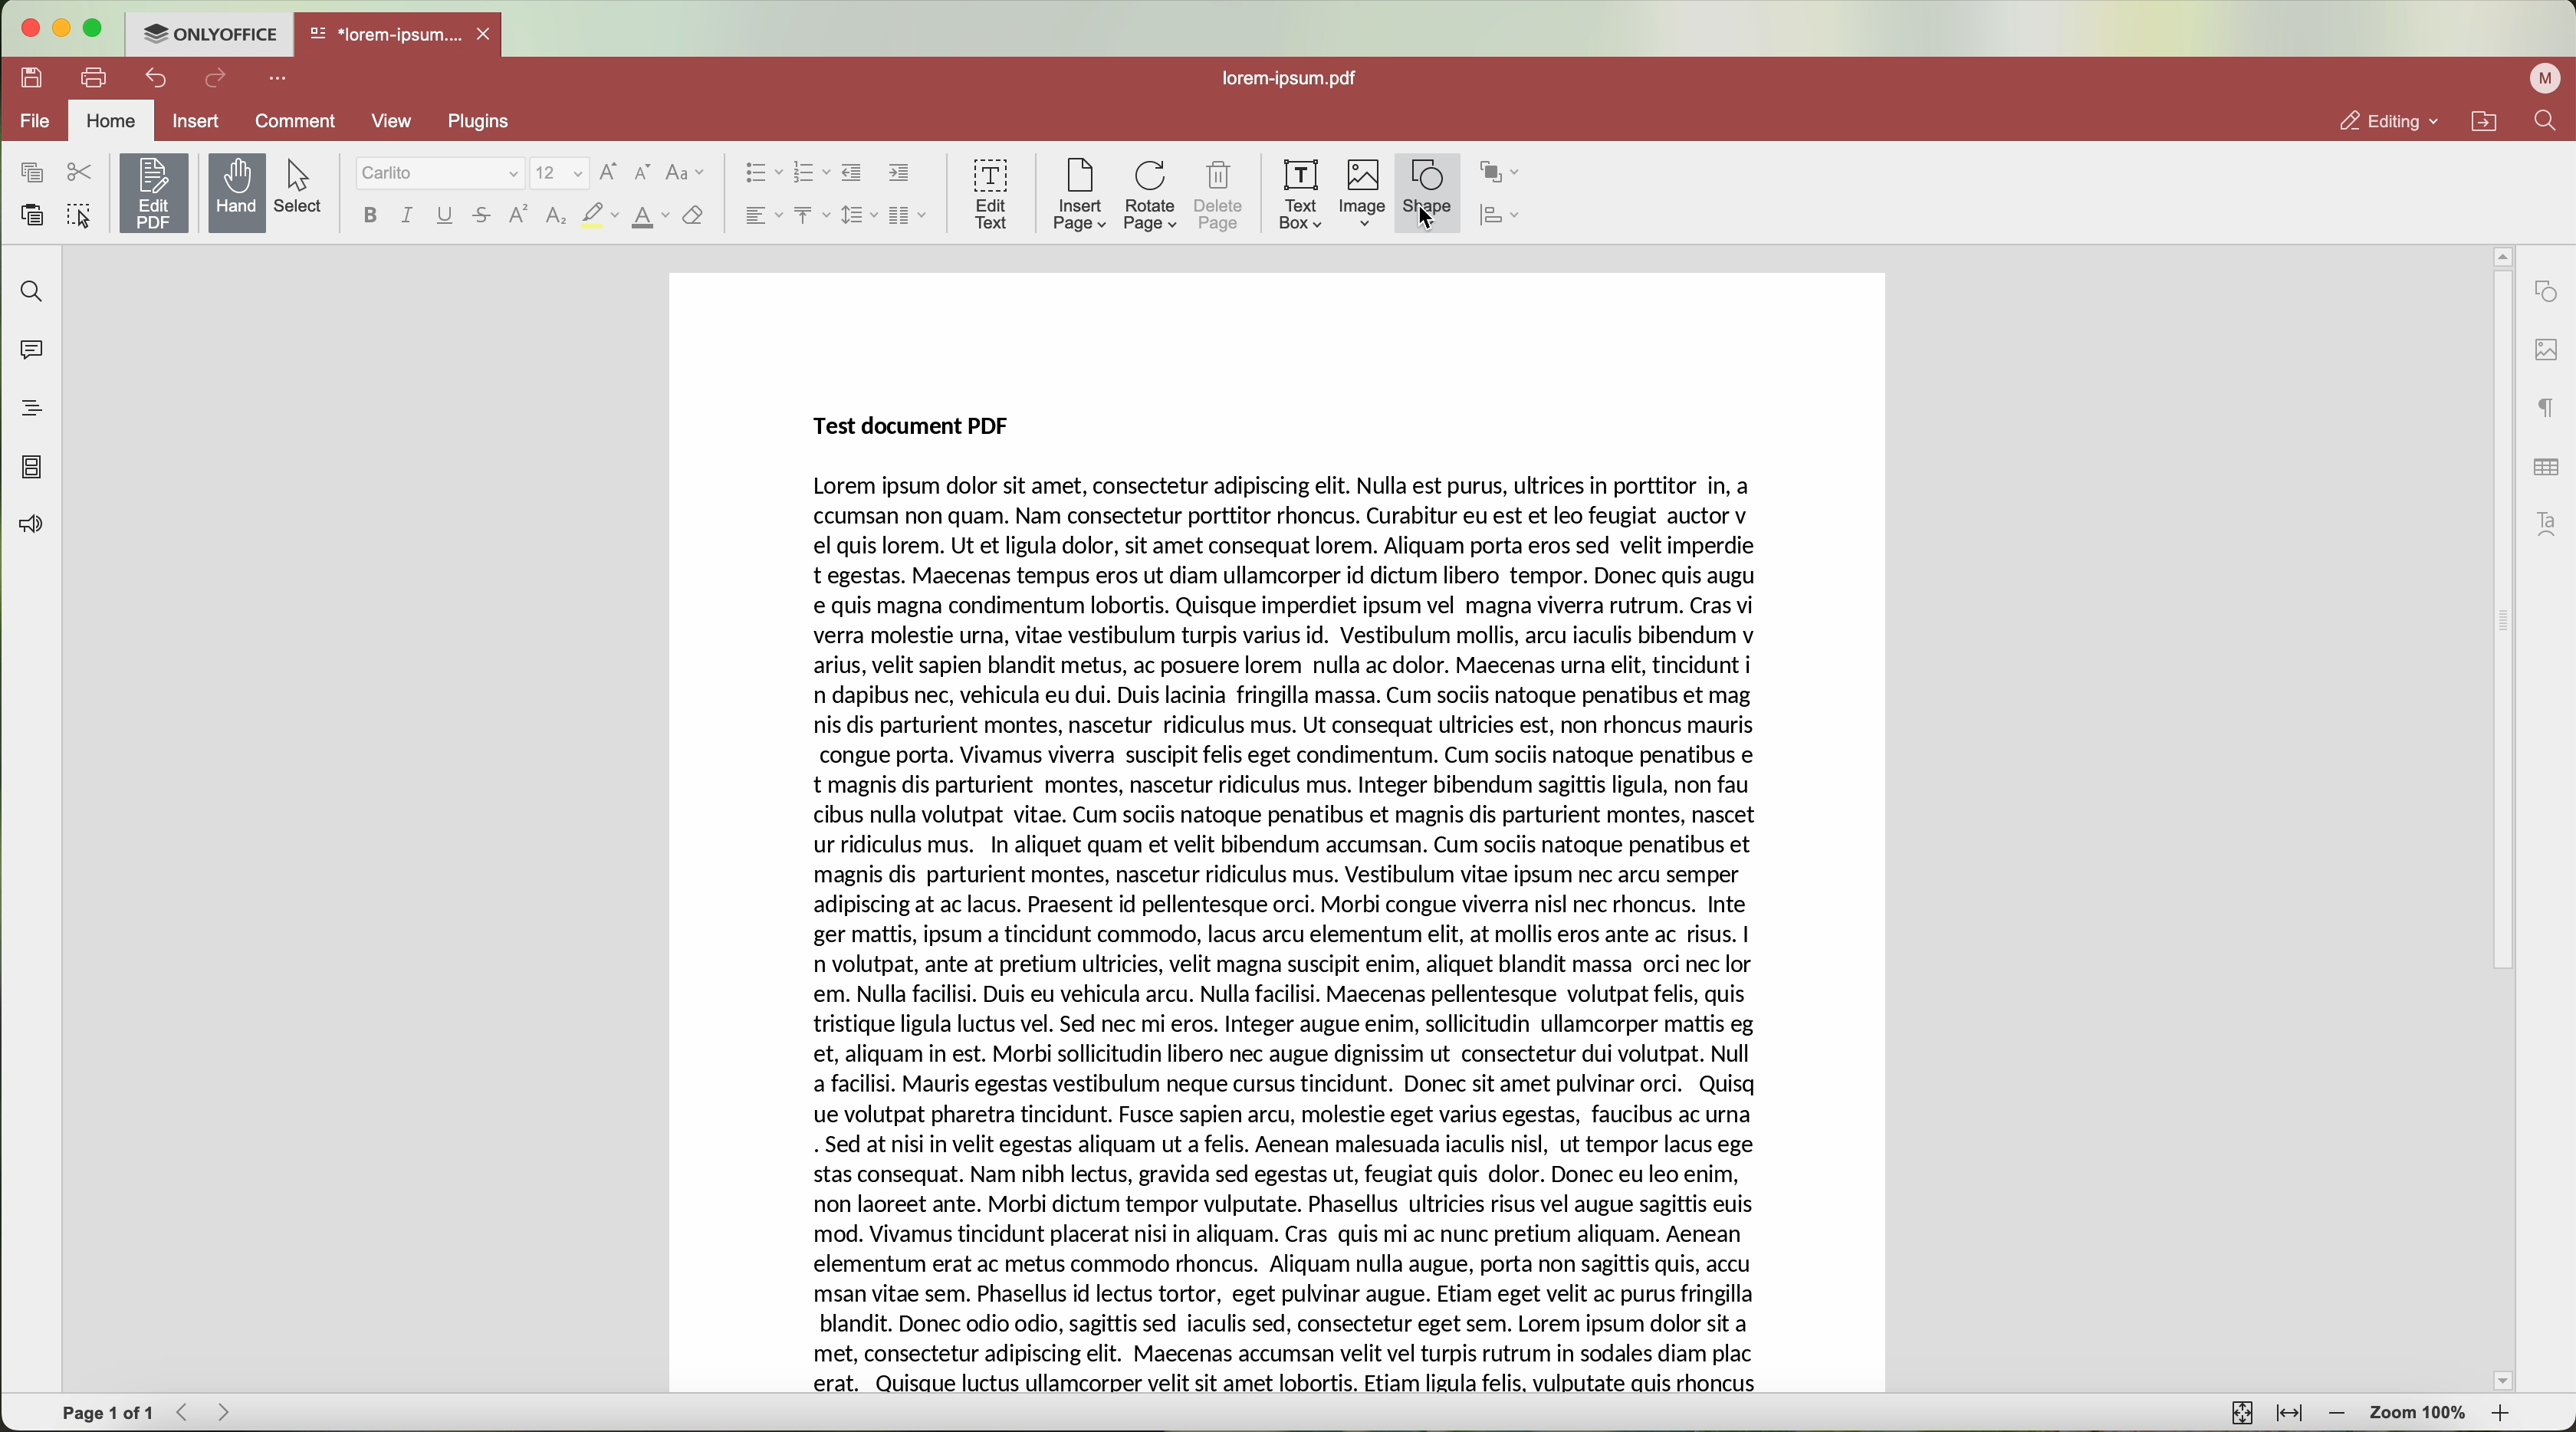 This screenshot has height=1432, width=2576. I want to click on open file location, so click(2484, 122).